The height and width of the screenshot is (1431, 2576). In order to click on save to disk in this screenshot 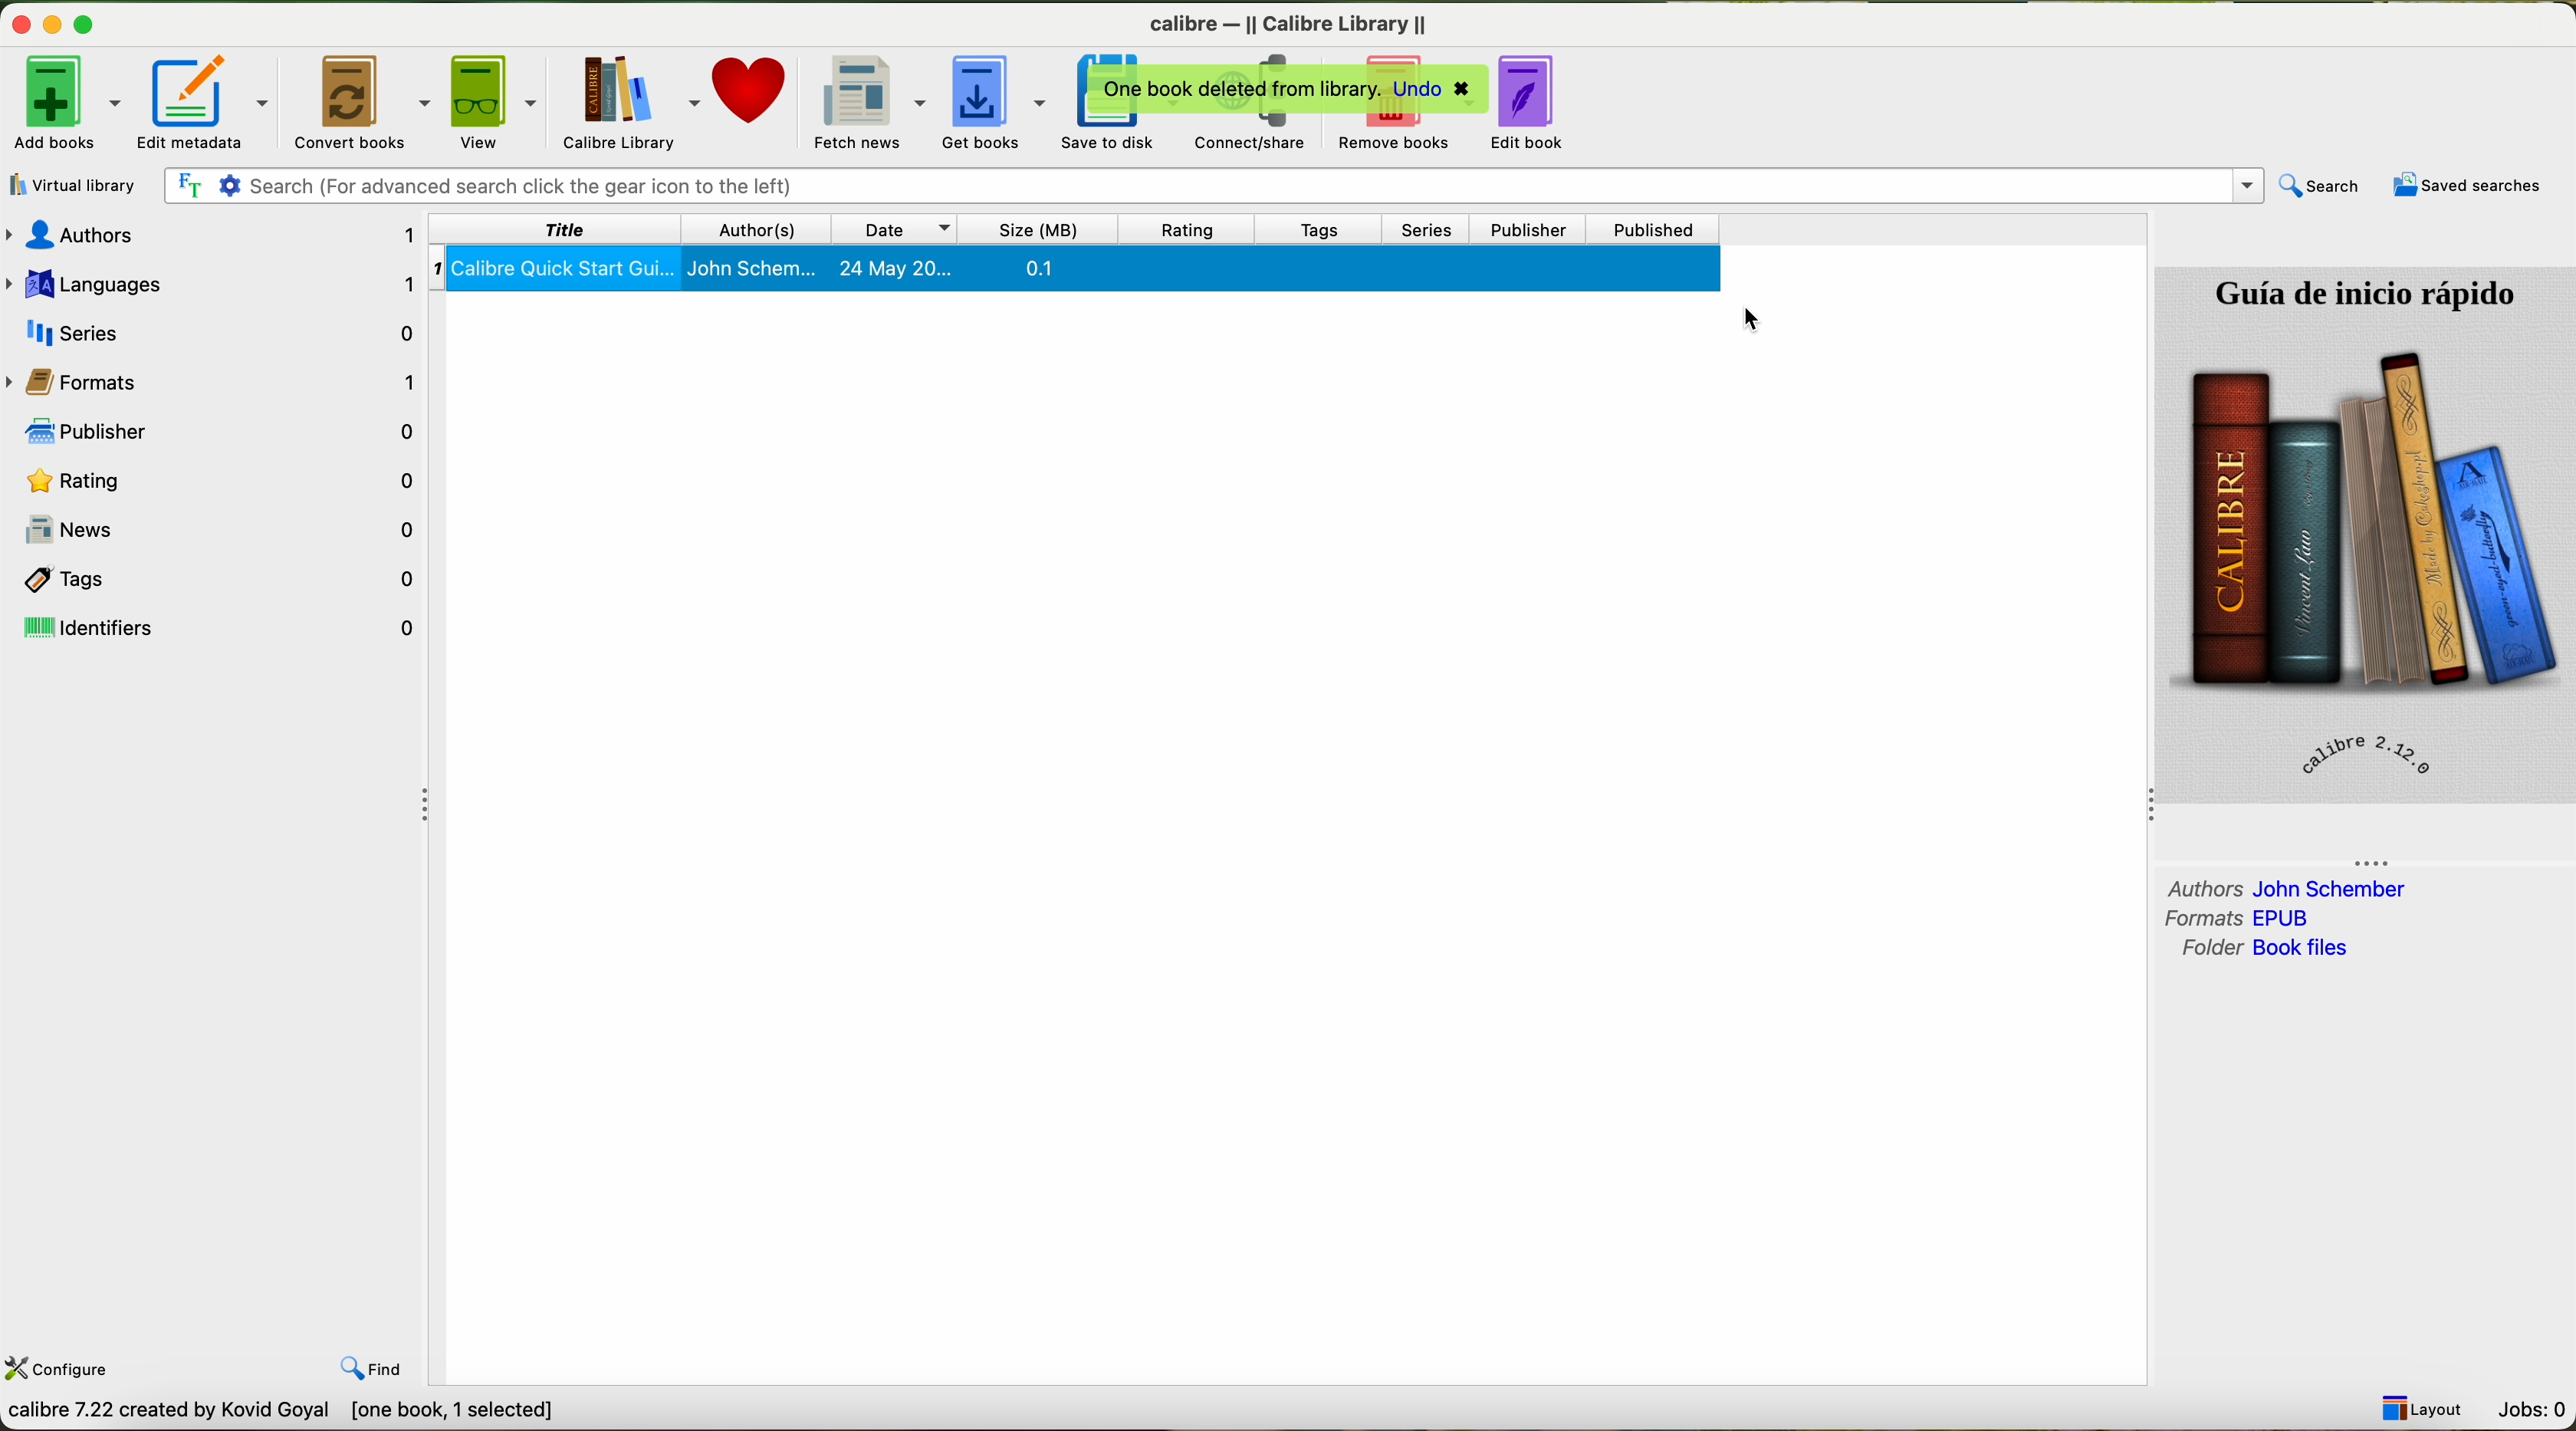, I will do `click(1119, 101)`.